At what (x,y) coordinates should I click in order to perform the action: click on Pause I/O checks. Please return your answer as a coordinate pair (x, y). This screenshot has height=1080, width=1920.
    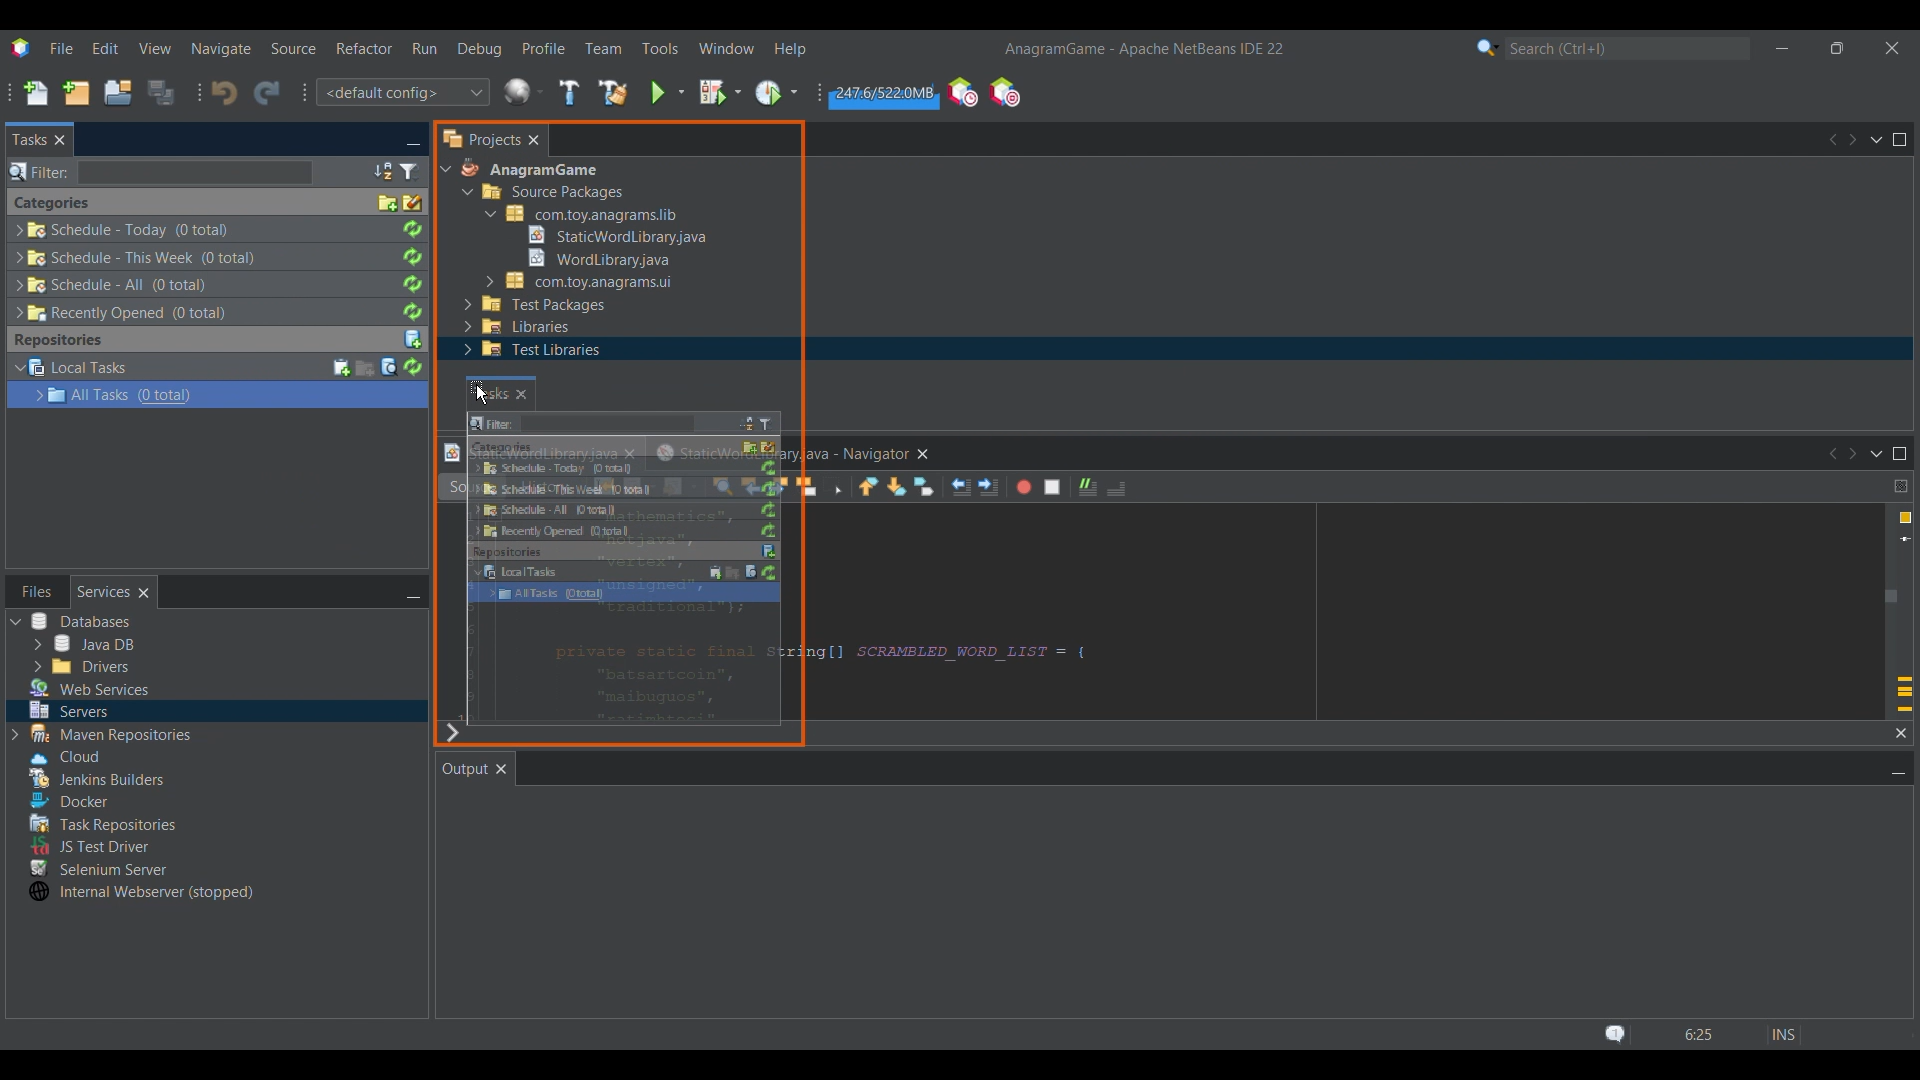
    Looking at the image, I should click on (1004, 92).